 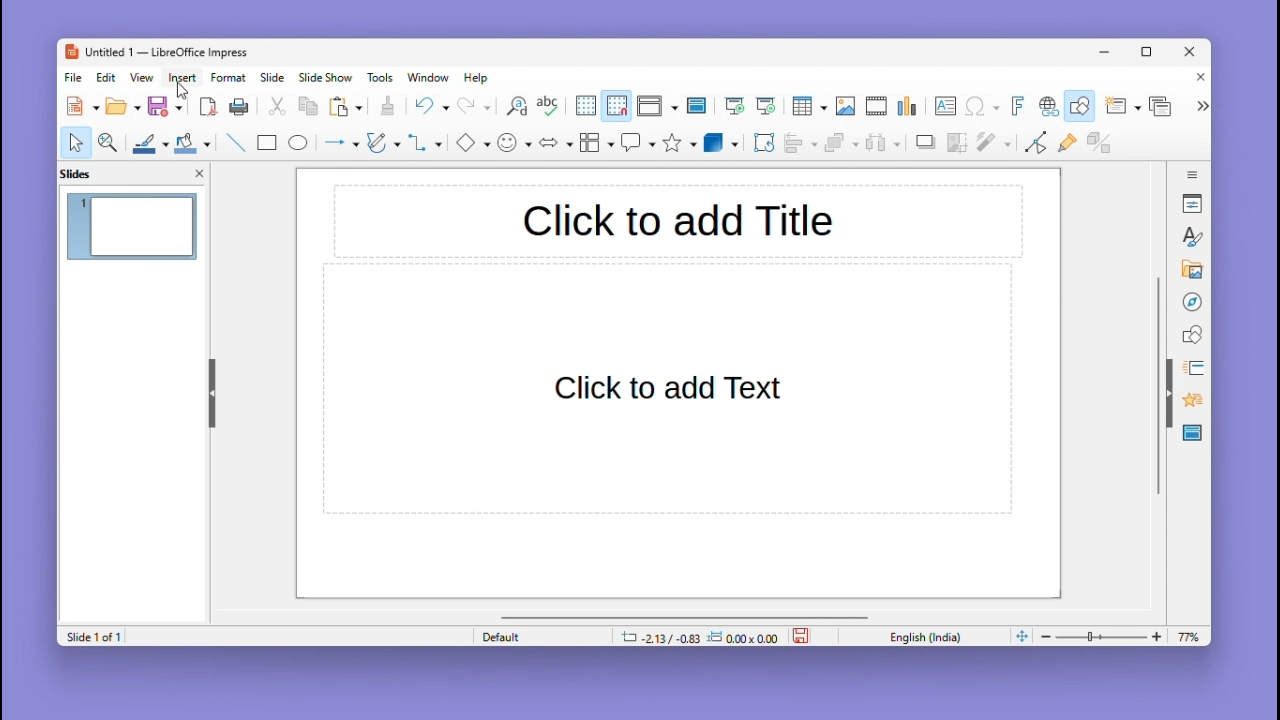 I want to click on Last slide, so click(x=766, y=106).